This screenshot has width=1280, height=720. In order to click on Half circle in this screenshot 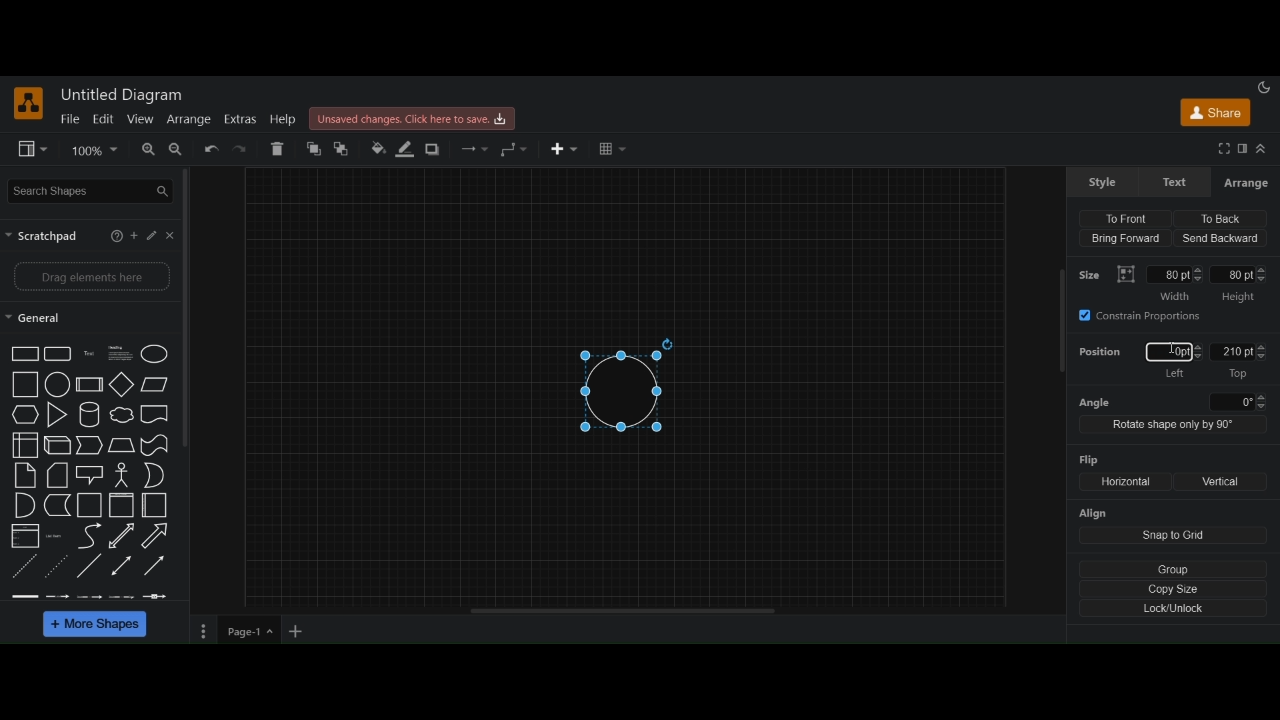, I will do `click(25, 505)`.